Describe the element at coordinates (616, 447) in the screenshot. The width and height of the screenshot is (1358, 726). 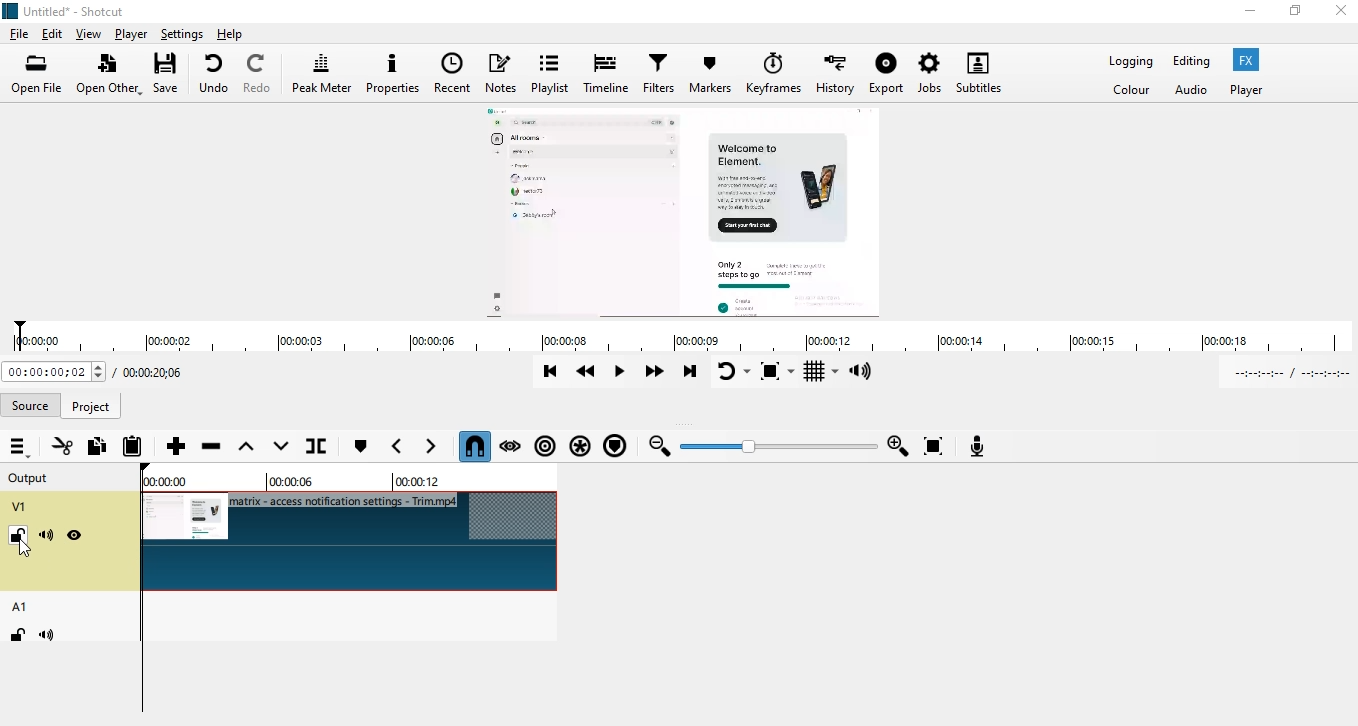
I see `ripple markers` at that location.